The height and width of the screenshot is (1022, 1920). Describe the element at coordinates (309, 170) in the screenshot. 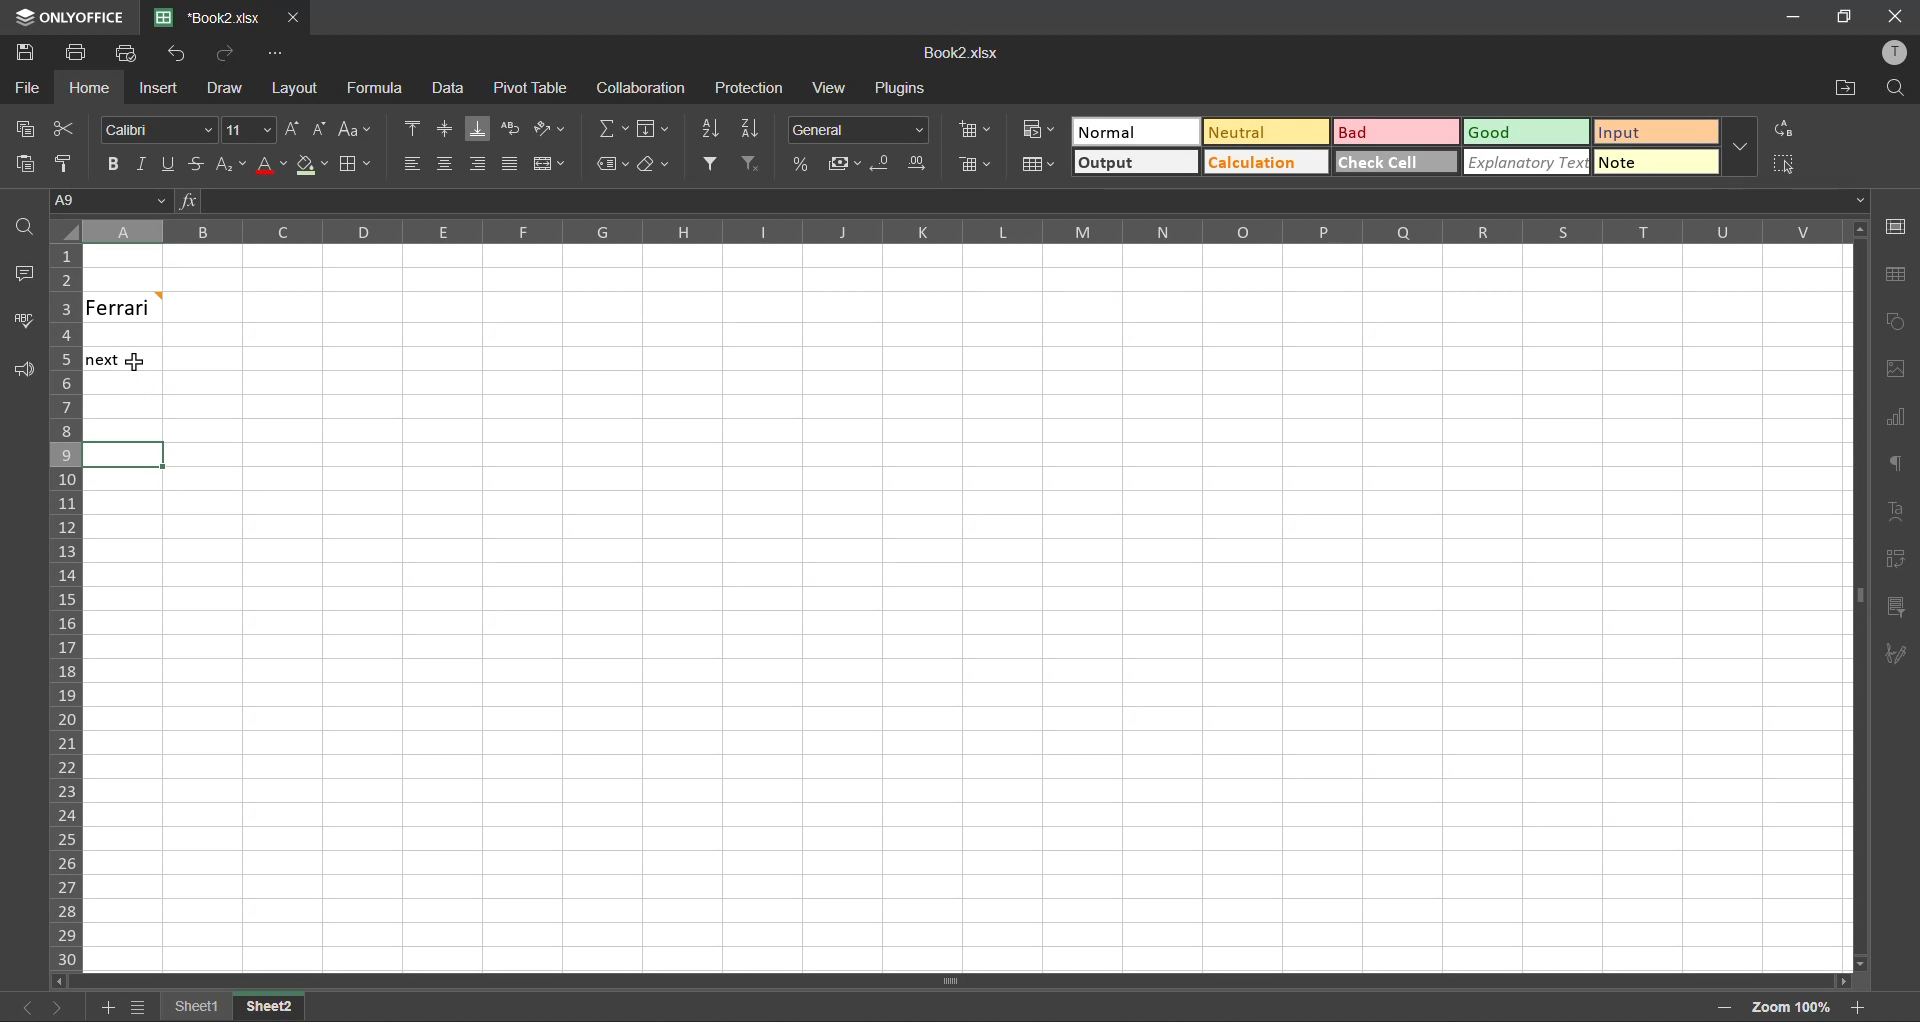

I see `fill color` at that location.